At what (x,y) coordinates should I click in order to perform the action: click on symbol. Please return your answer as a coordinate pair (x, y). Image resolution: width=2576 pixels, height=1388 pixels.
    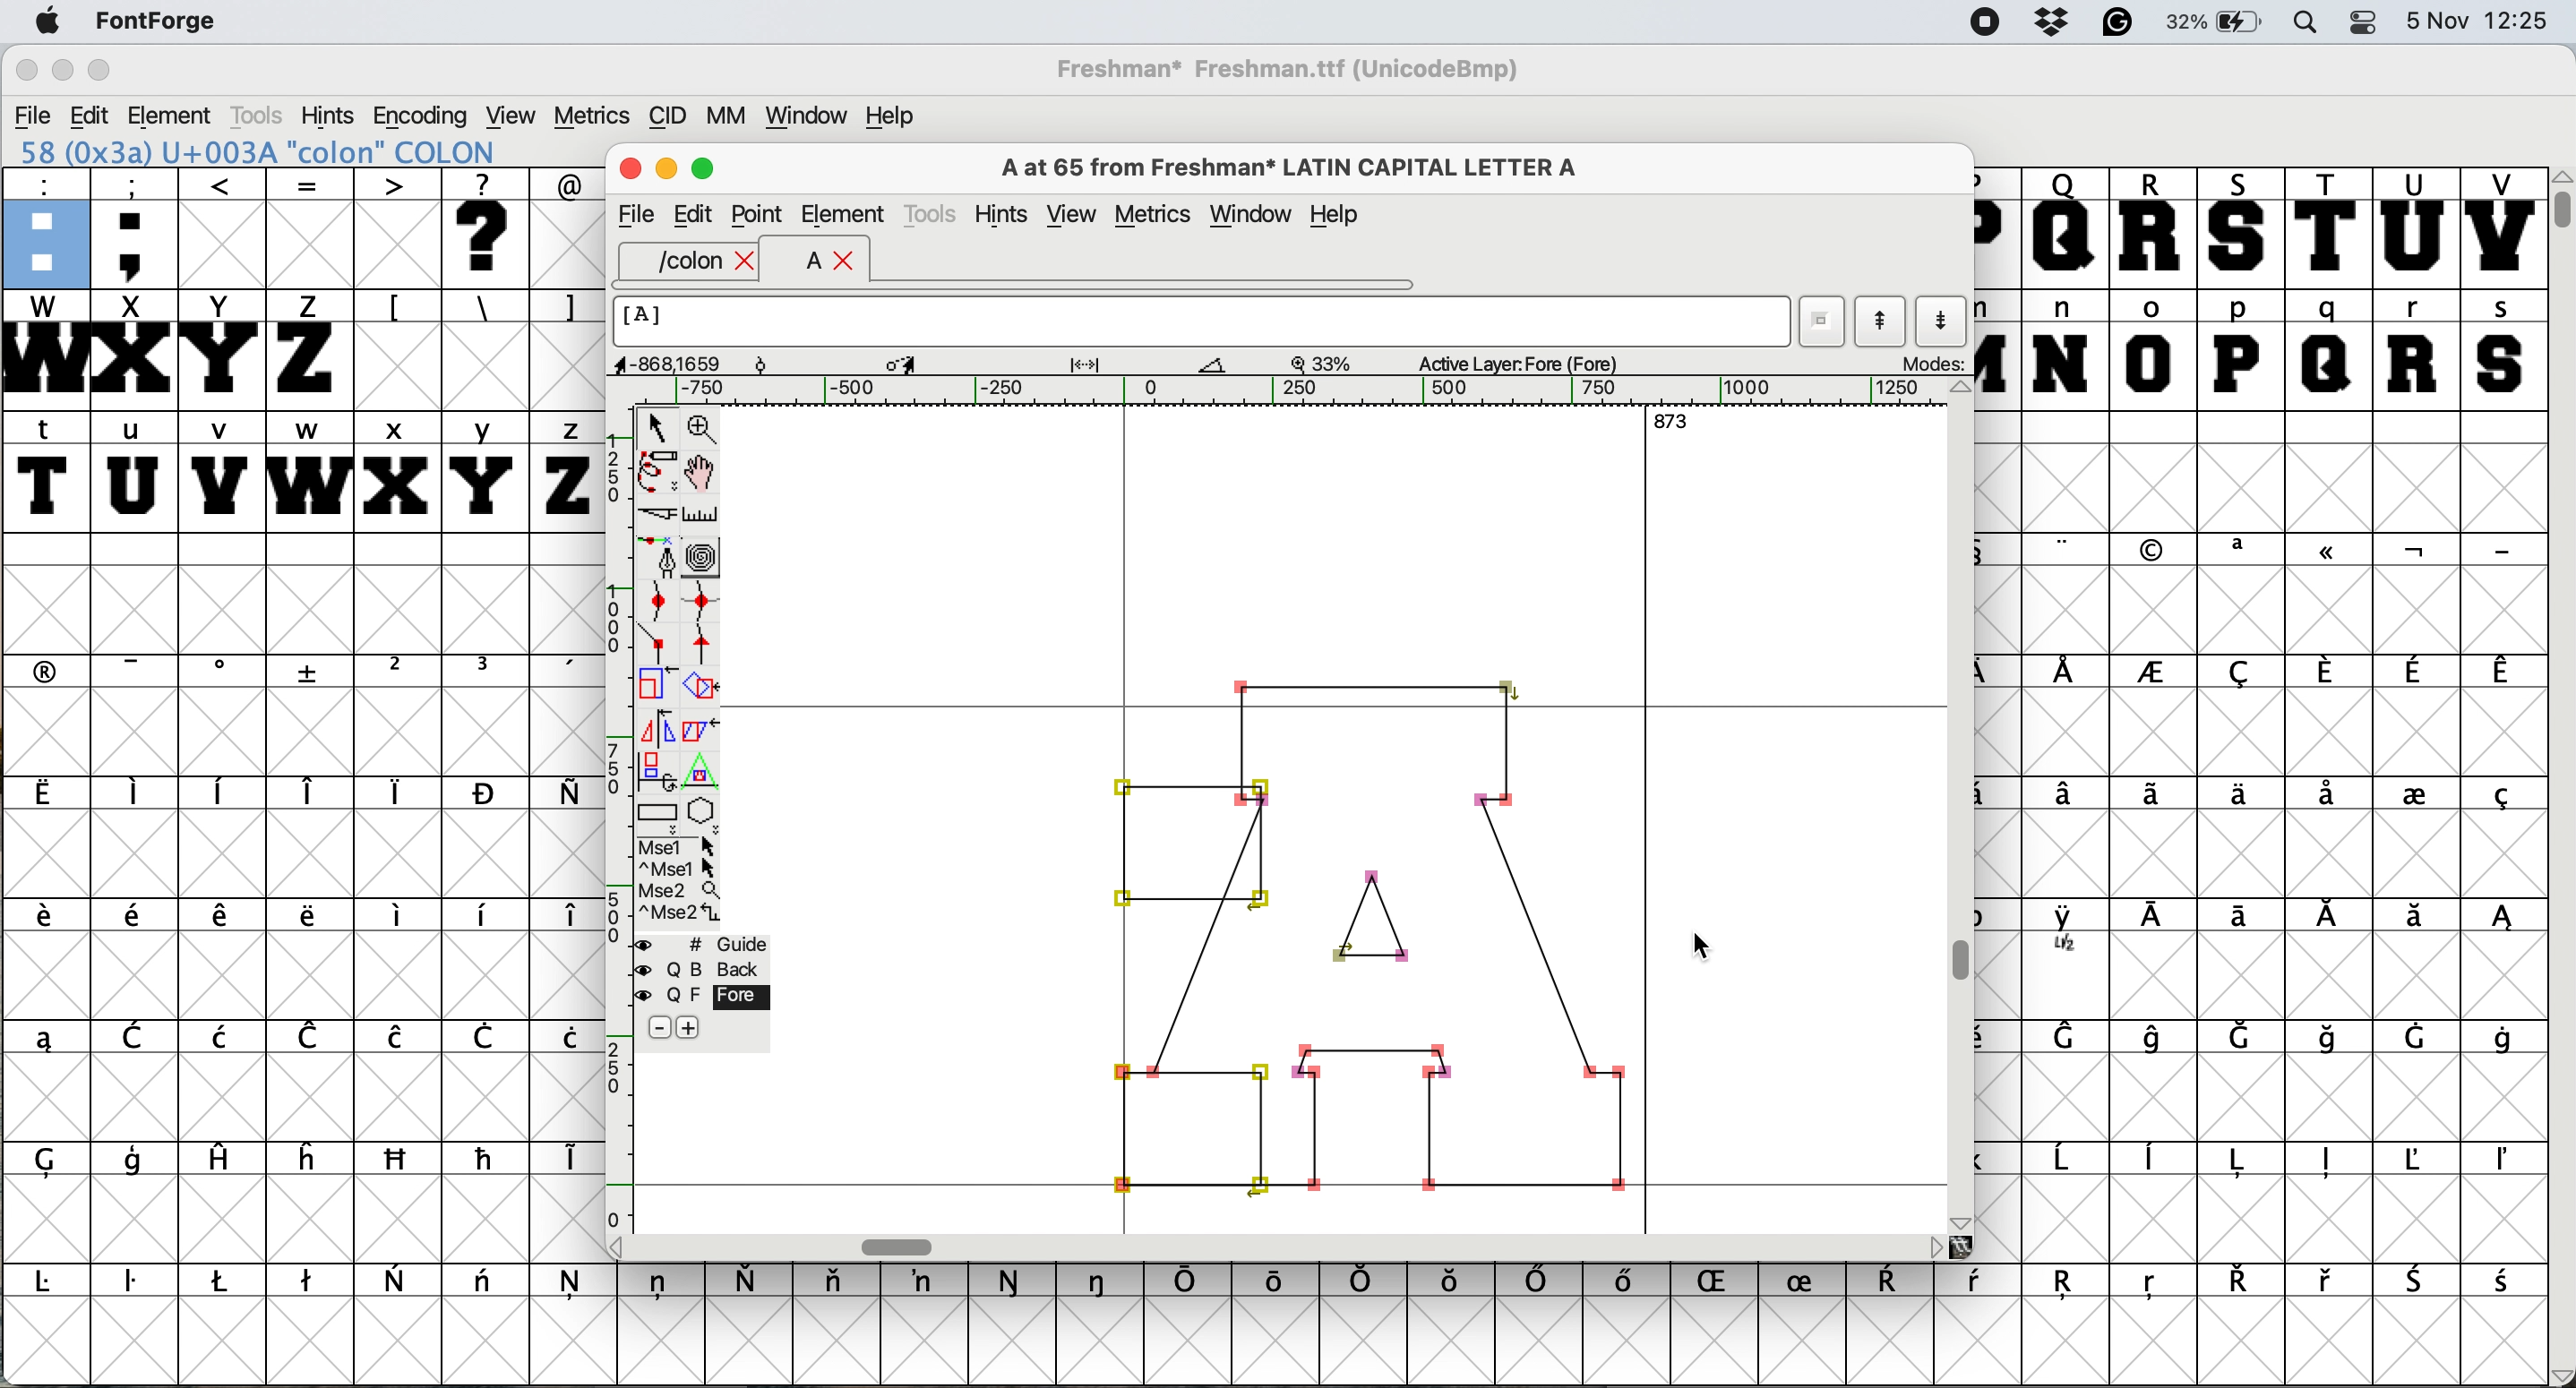
    Looking at the image, I should click on (2329, 1281).